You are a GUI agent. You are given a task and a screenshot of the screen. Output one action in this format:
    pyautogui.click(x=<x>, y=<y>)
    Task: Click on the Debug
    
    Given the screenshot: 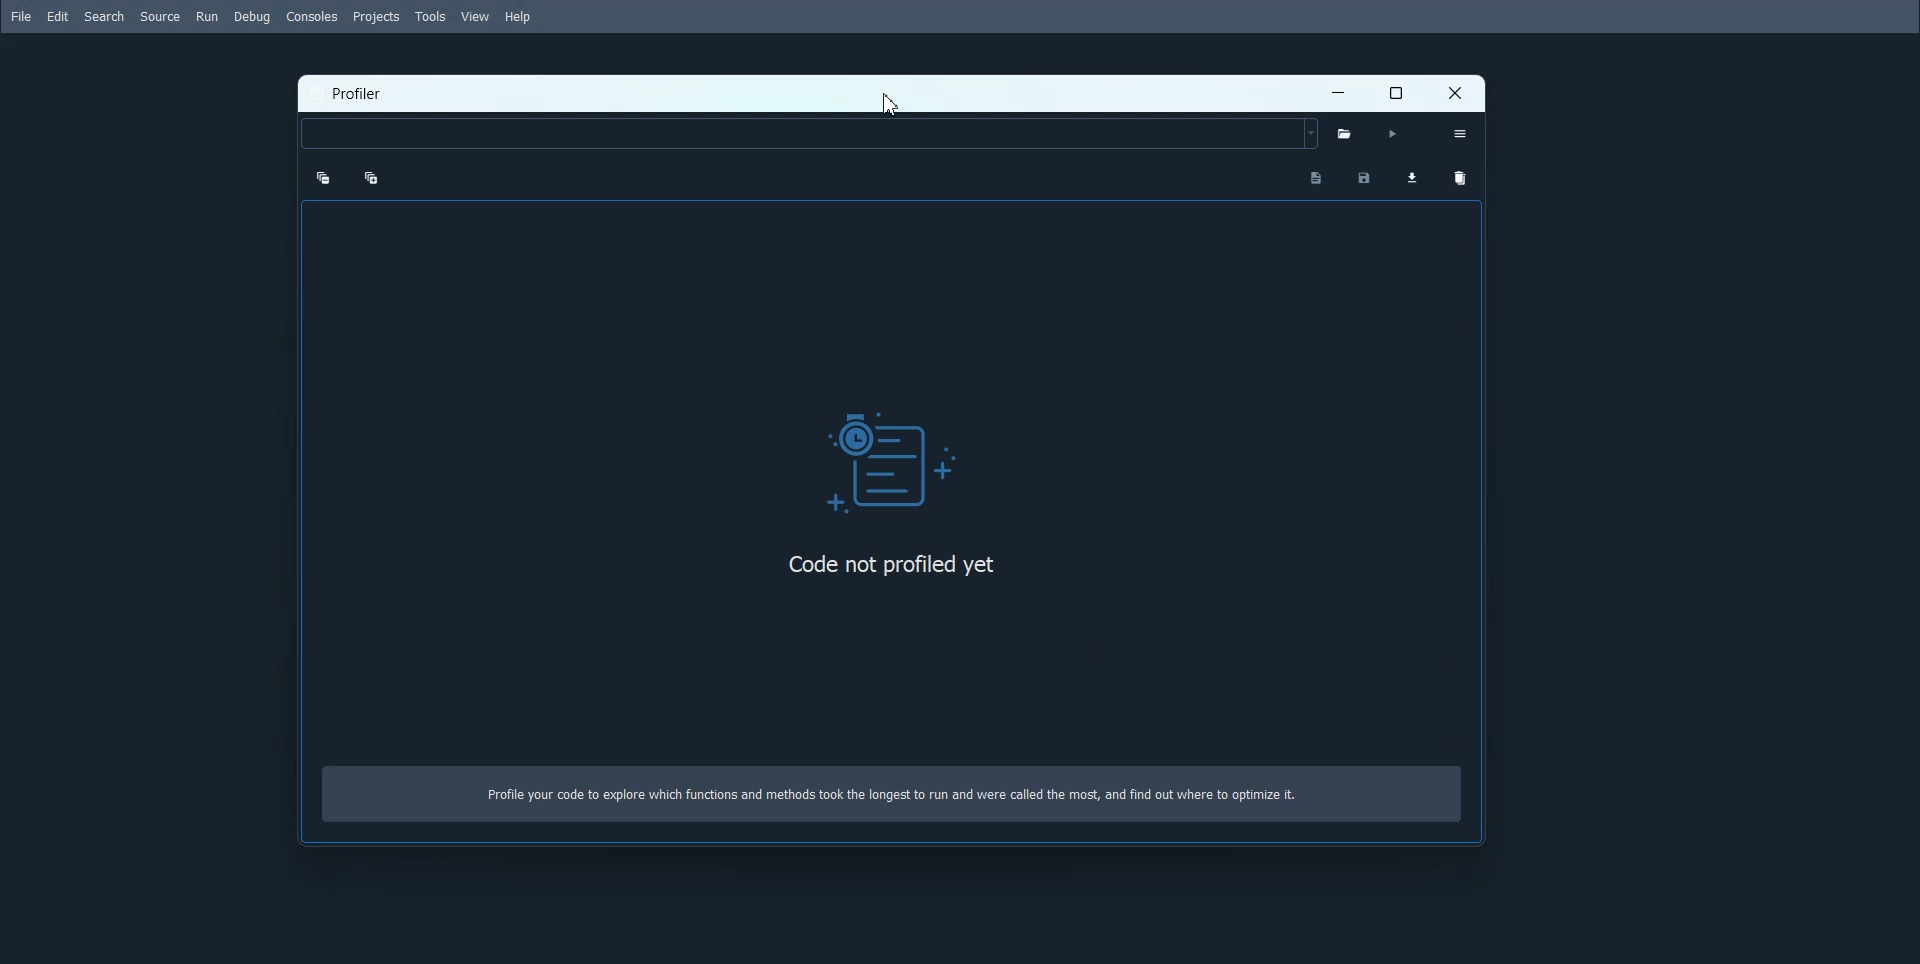 What is the action you would take?
    pyautogui.click(x=252, y=17)
    